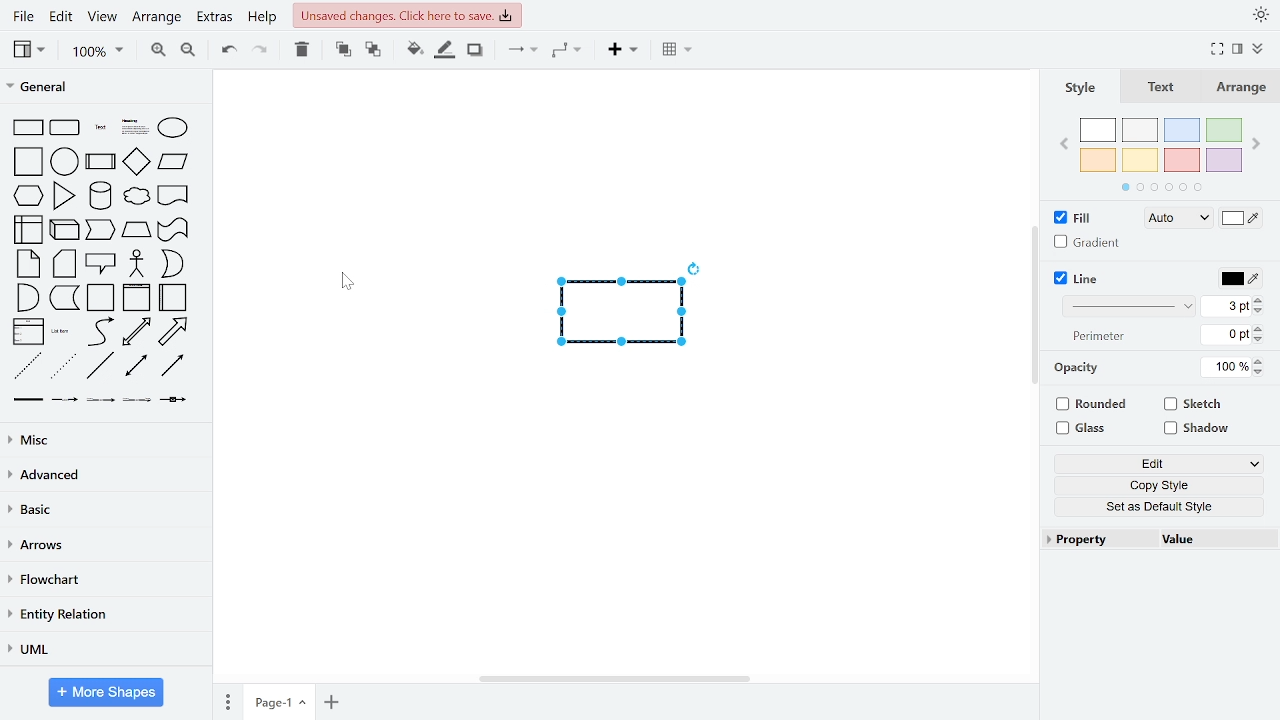 The image size is (1280, 720). Describe the element at coordinates (1134, 305) in the screenshot. I see `patterns` at that location.